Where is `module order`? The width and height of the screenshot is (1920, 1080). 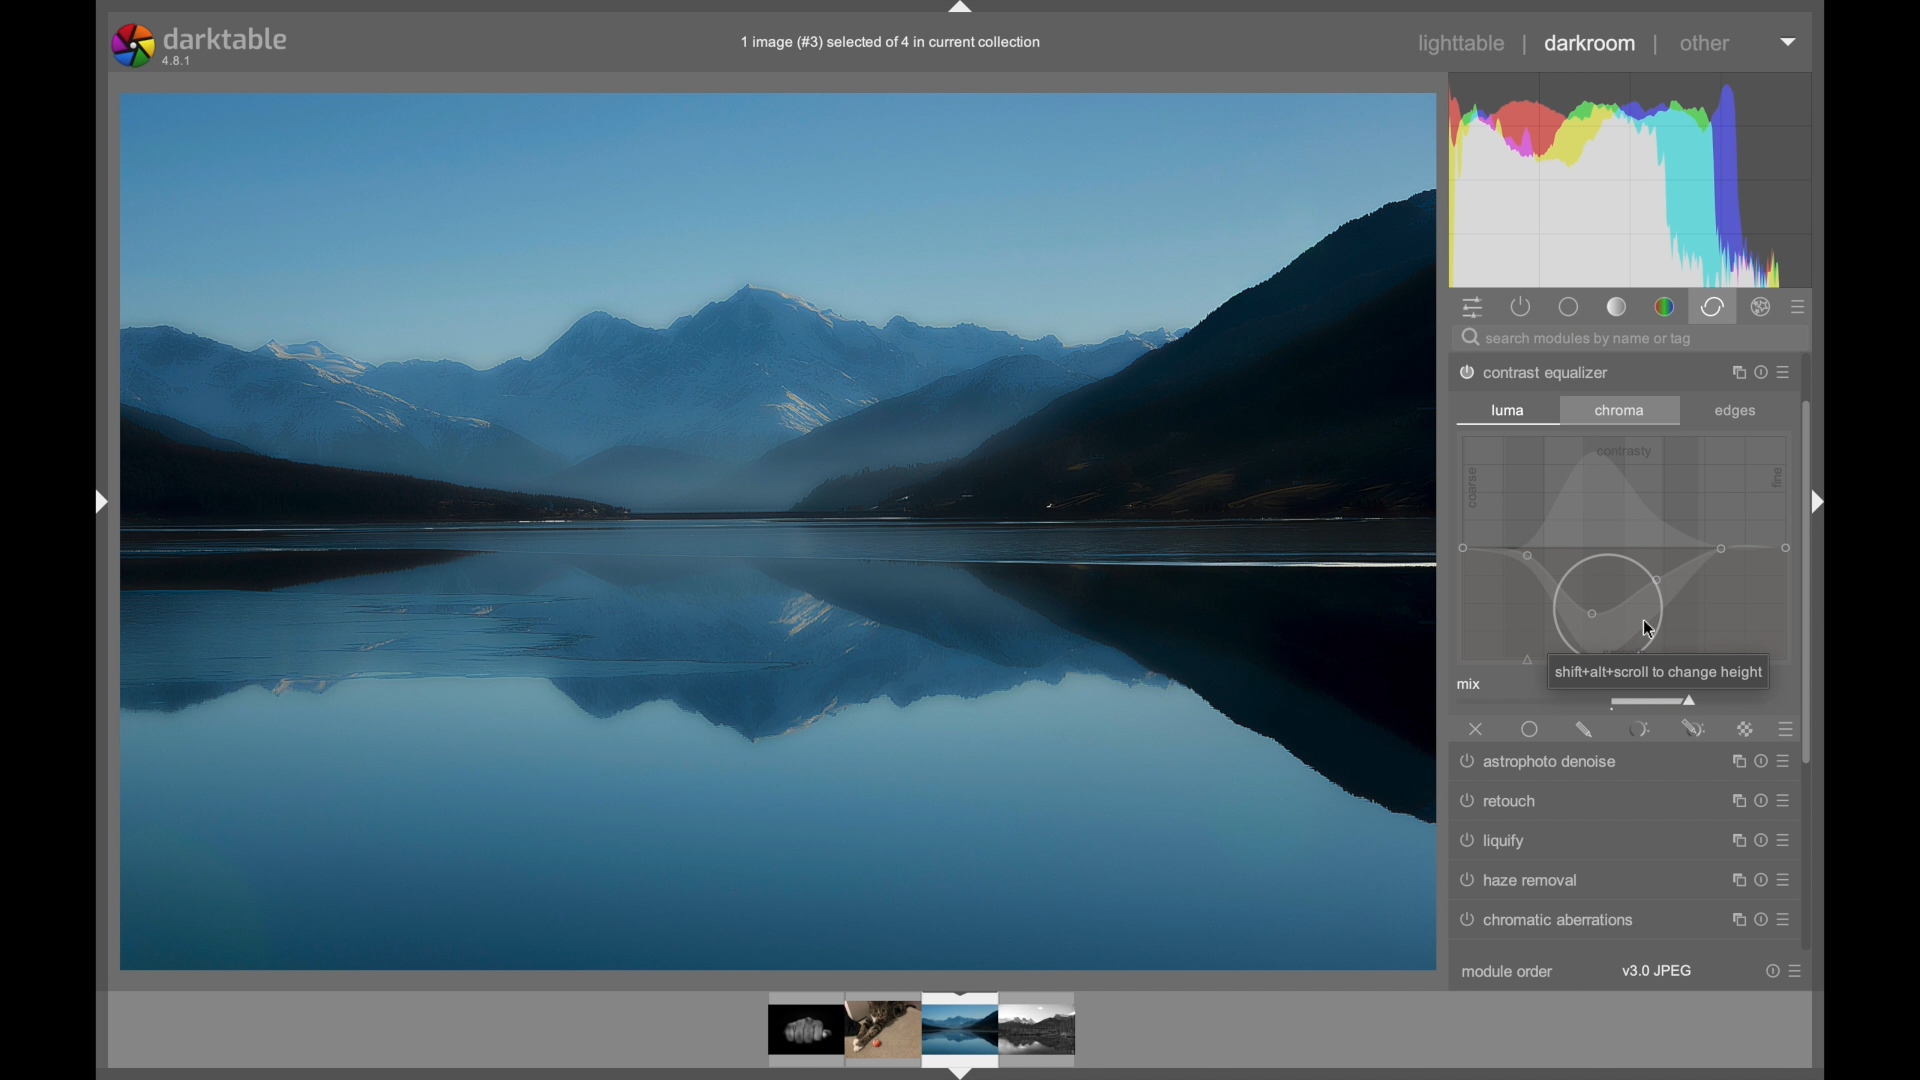 module order is located at coordinates (1510, 973).